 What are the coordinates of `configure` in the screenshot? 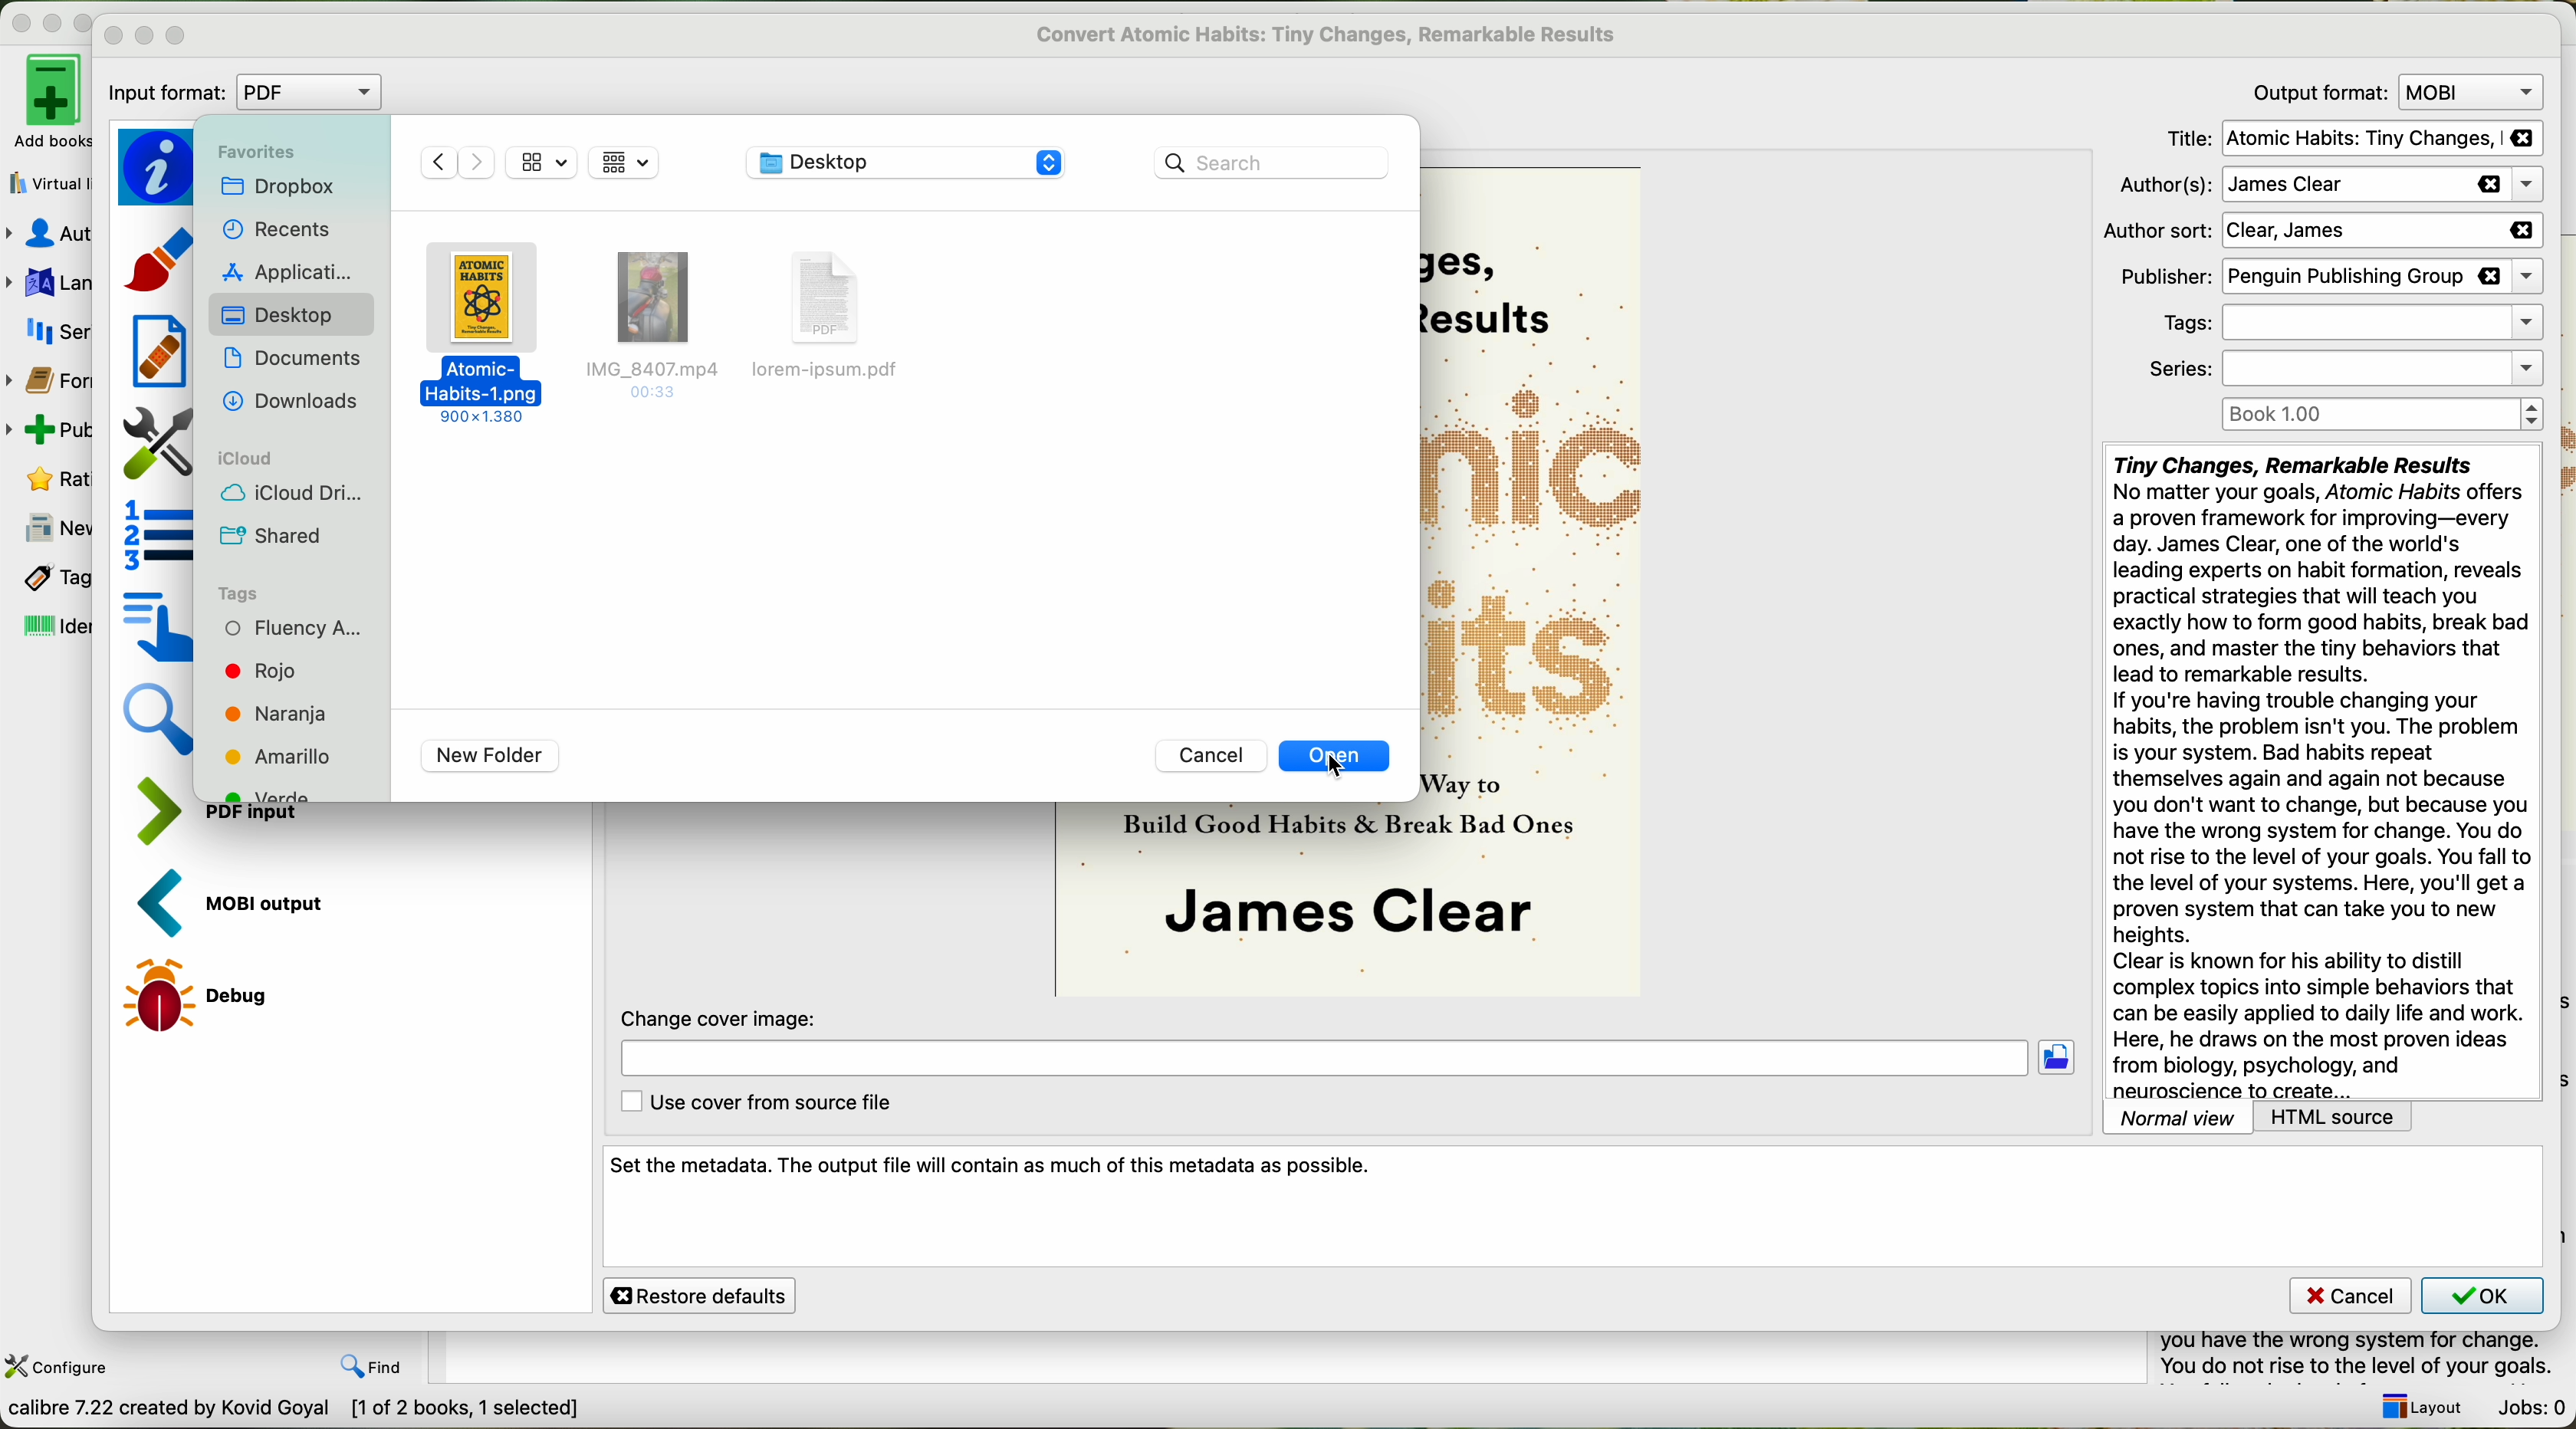 It's located at (60, 1367).